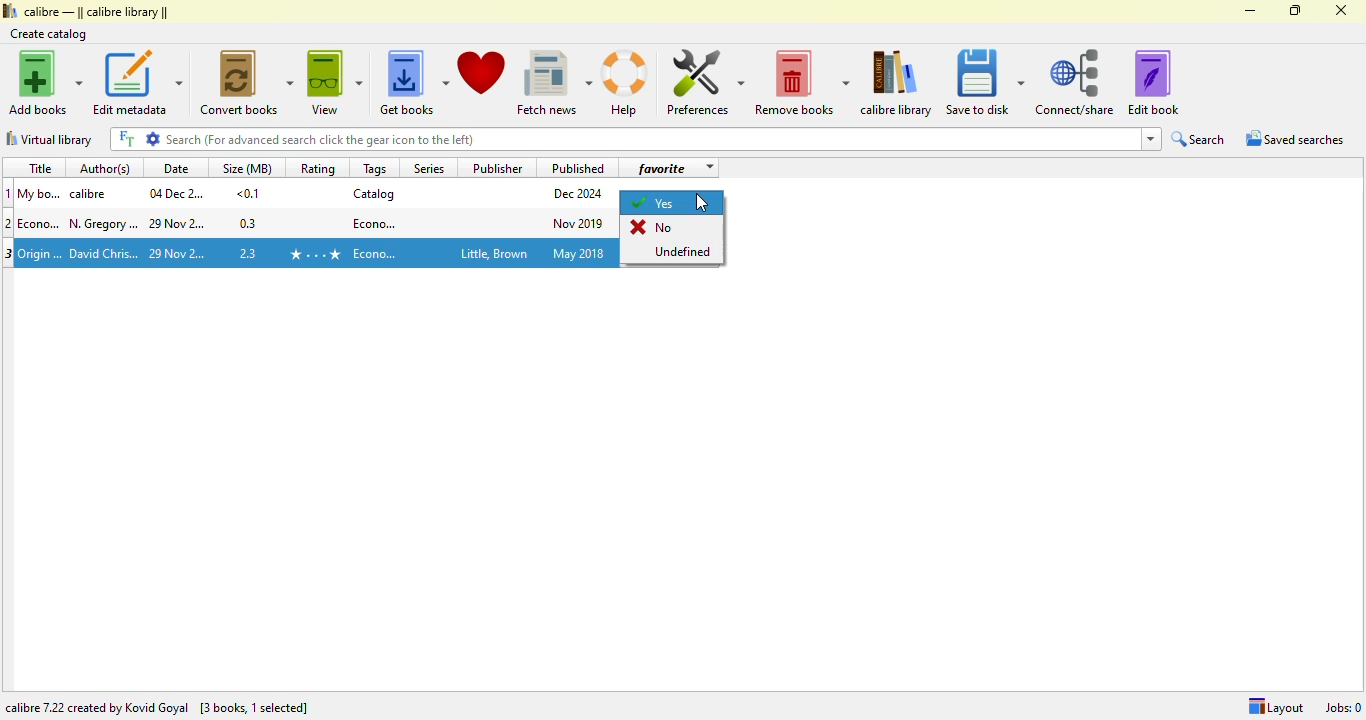 The height and width of the screenshot is (720, 1366). Describe the element at coordinates (377, 254) in the screenshot. I see `tag` at that location.